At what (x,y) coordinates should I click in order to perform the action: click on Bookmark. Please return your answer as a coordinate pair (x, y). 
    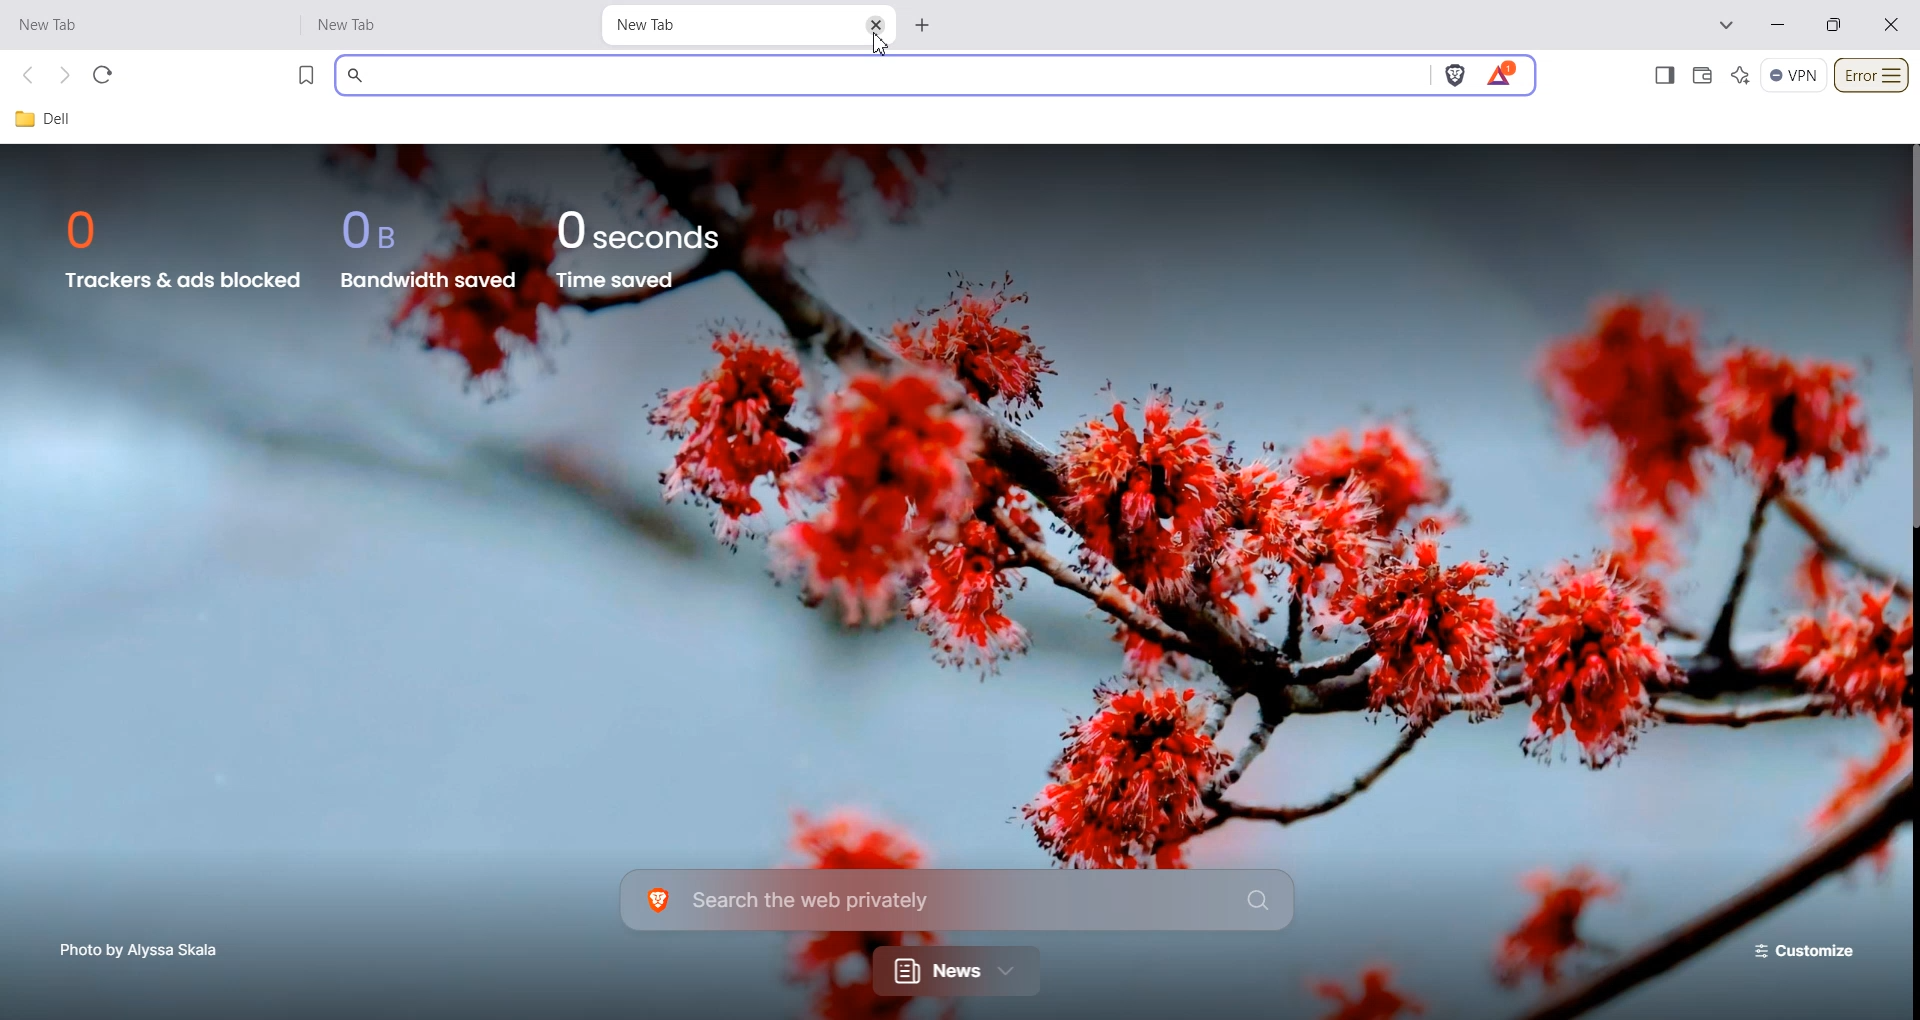
    Looking at the image, I should click on (307, 75).